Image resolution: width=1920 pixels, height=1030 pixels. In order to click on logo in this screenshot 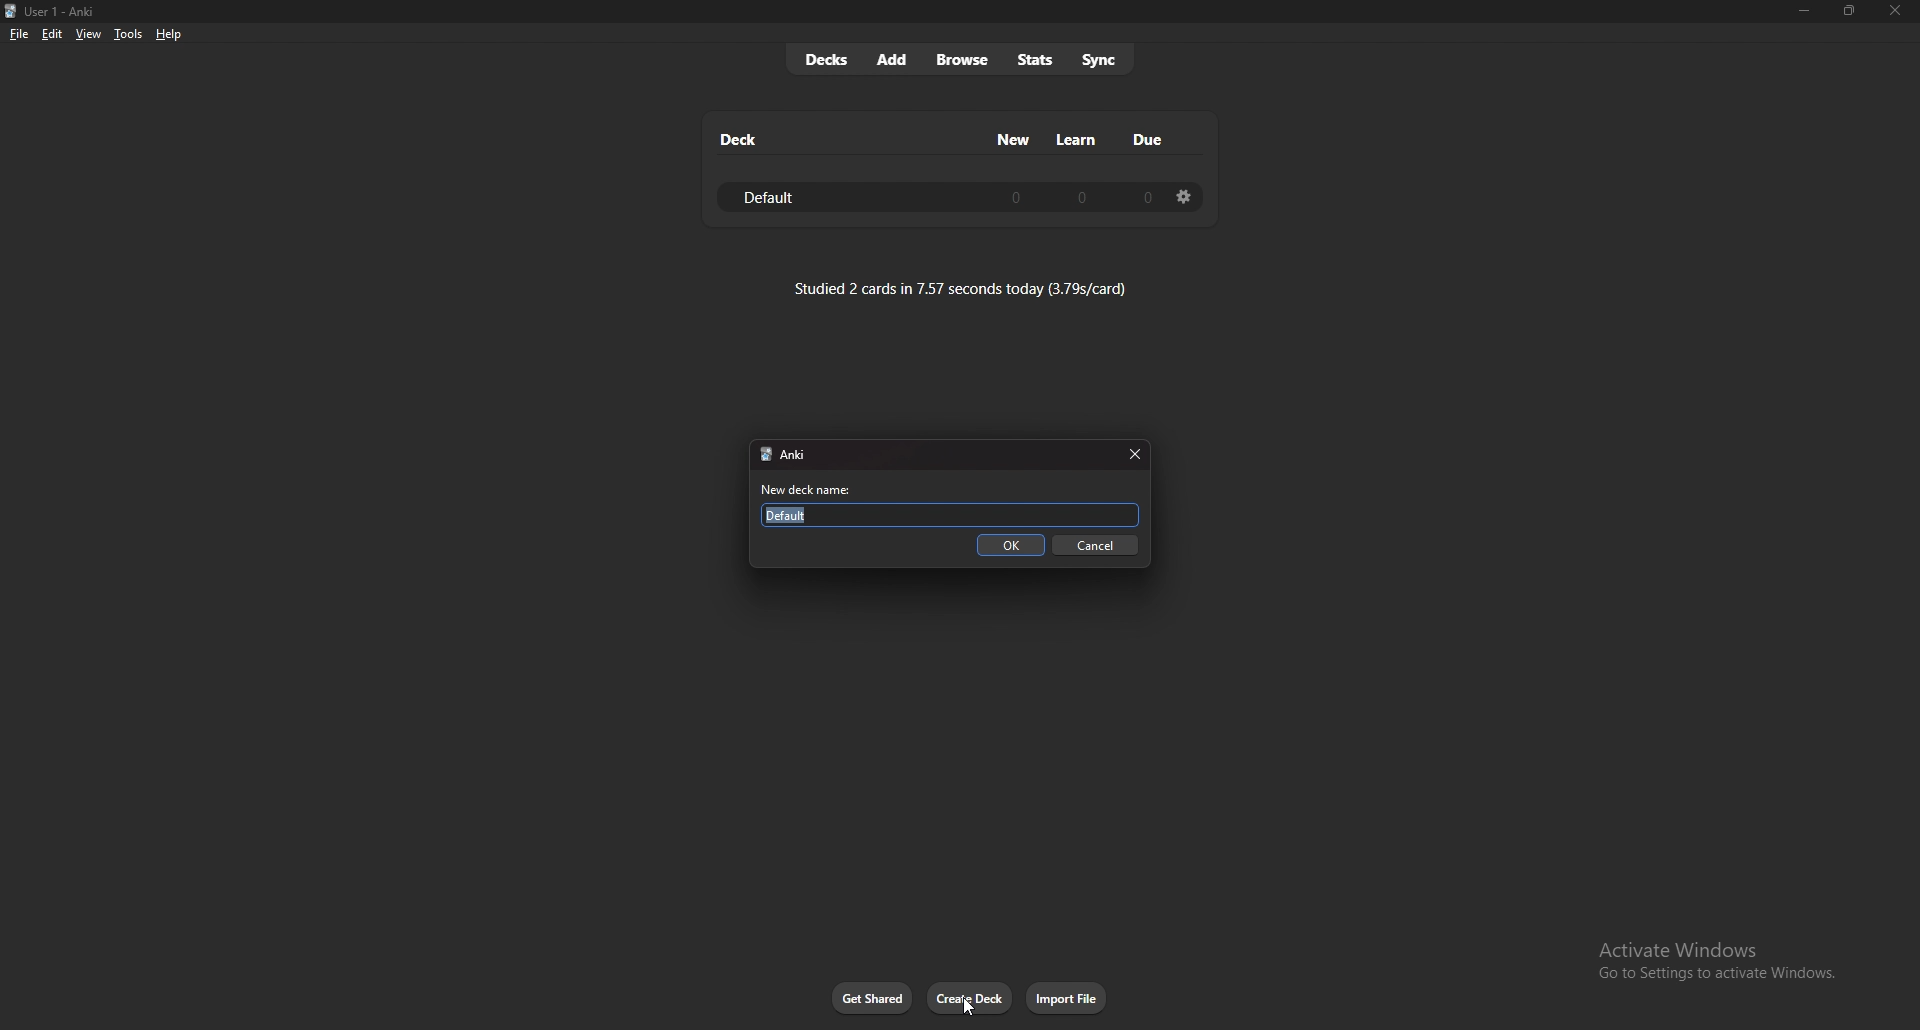, I will do `click(11, 12)`.